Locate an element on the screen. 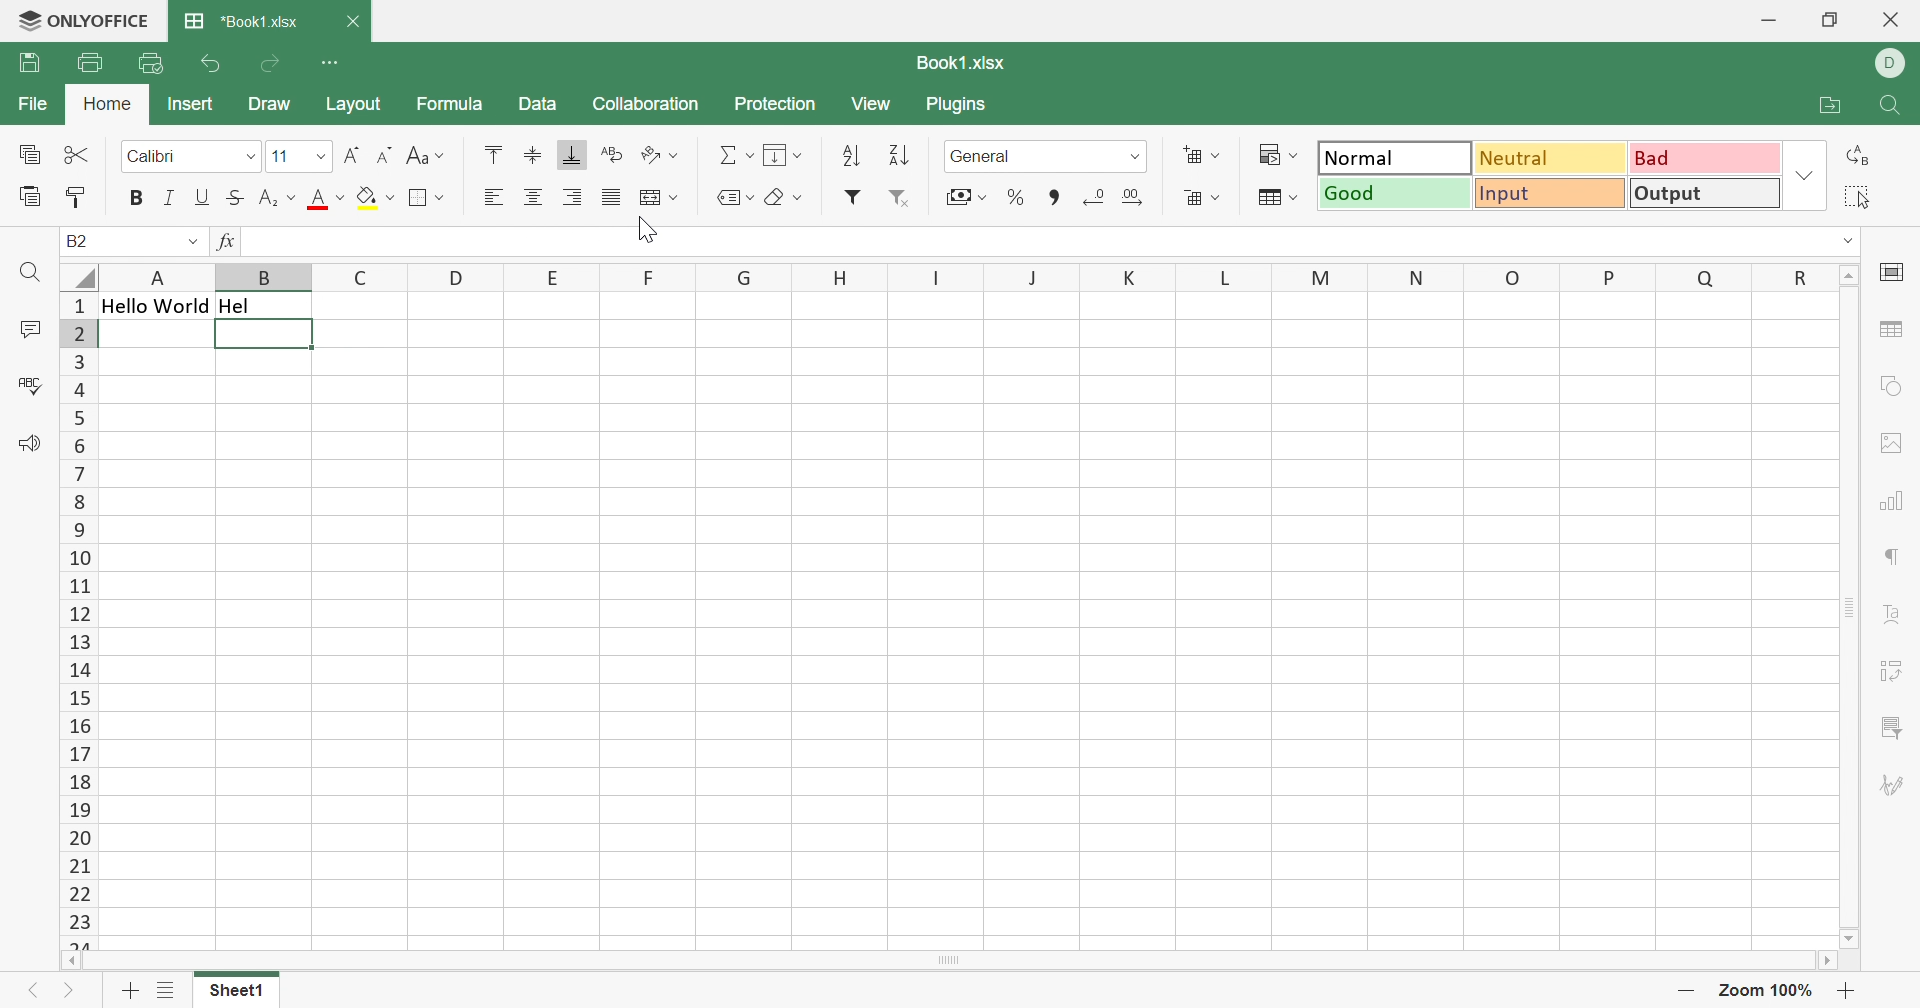  Undo is located at coordinates (209, 66).